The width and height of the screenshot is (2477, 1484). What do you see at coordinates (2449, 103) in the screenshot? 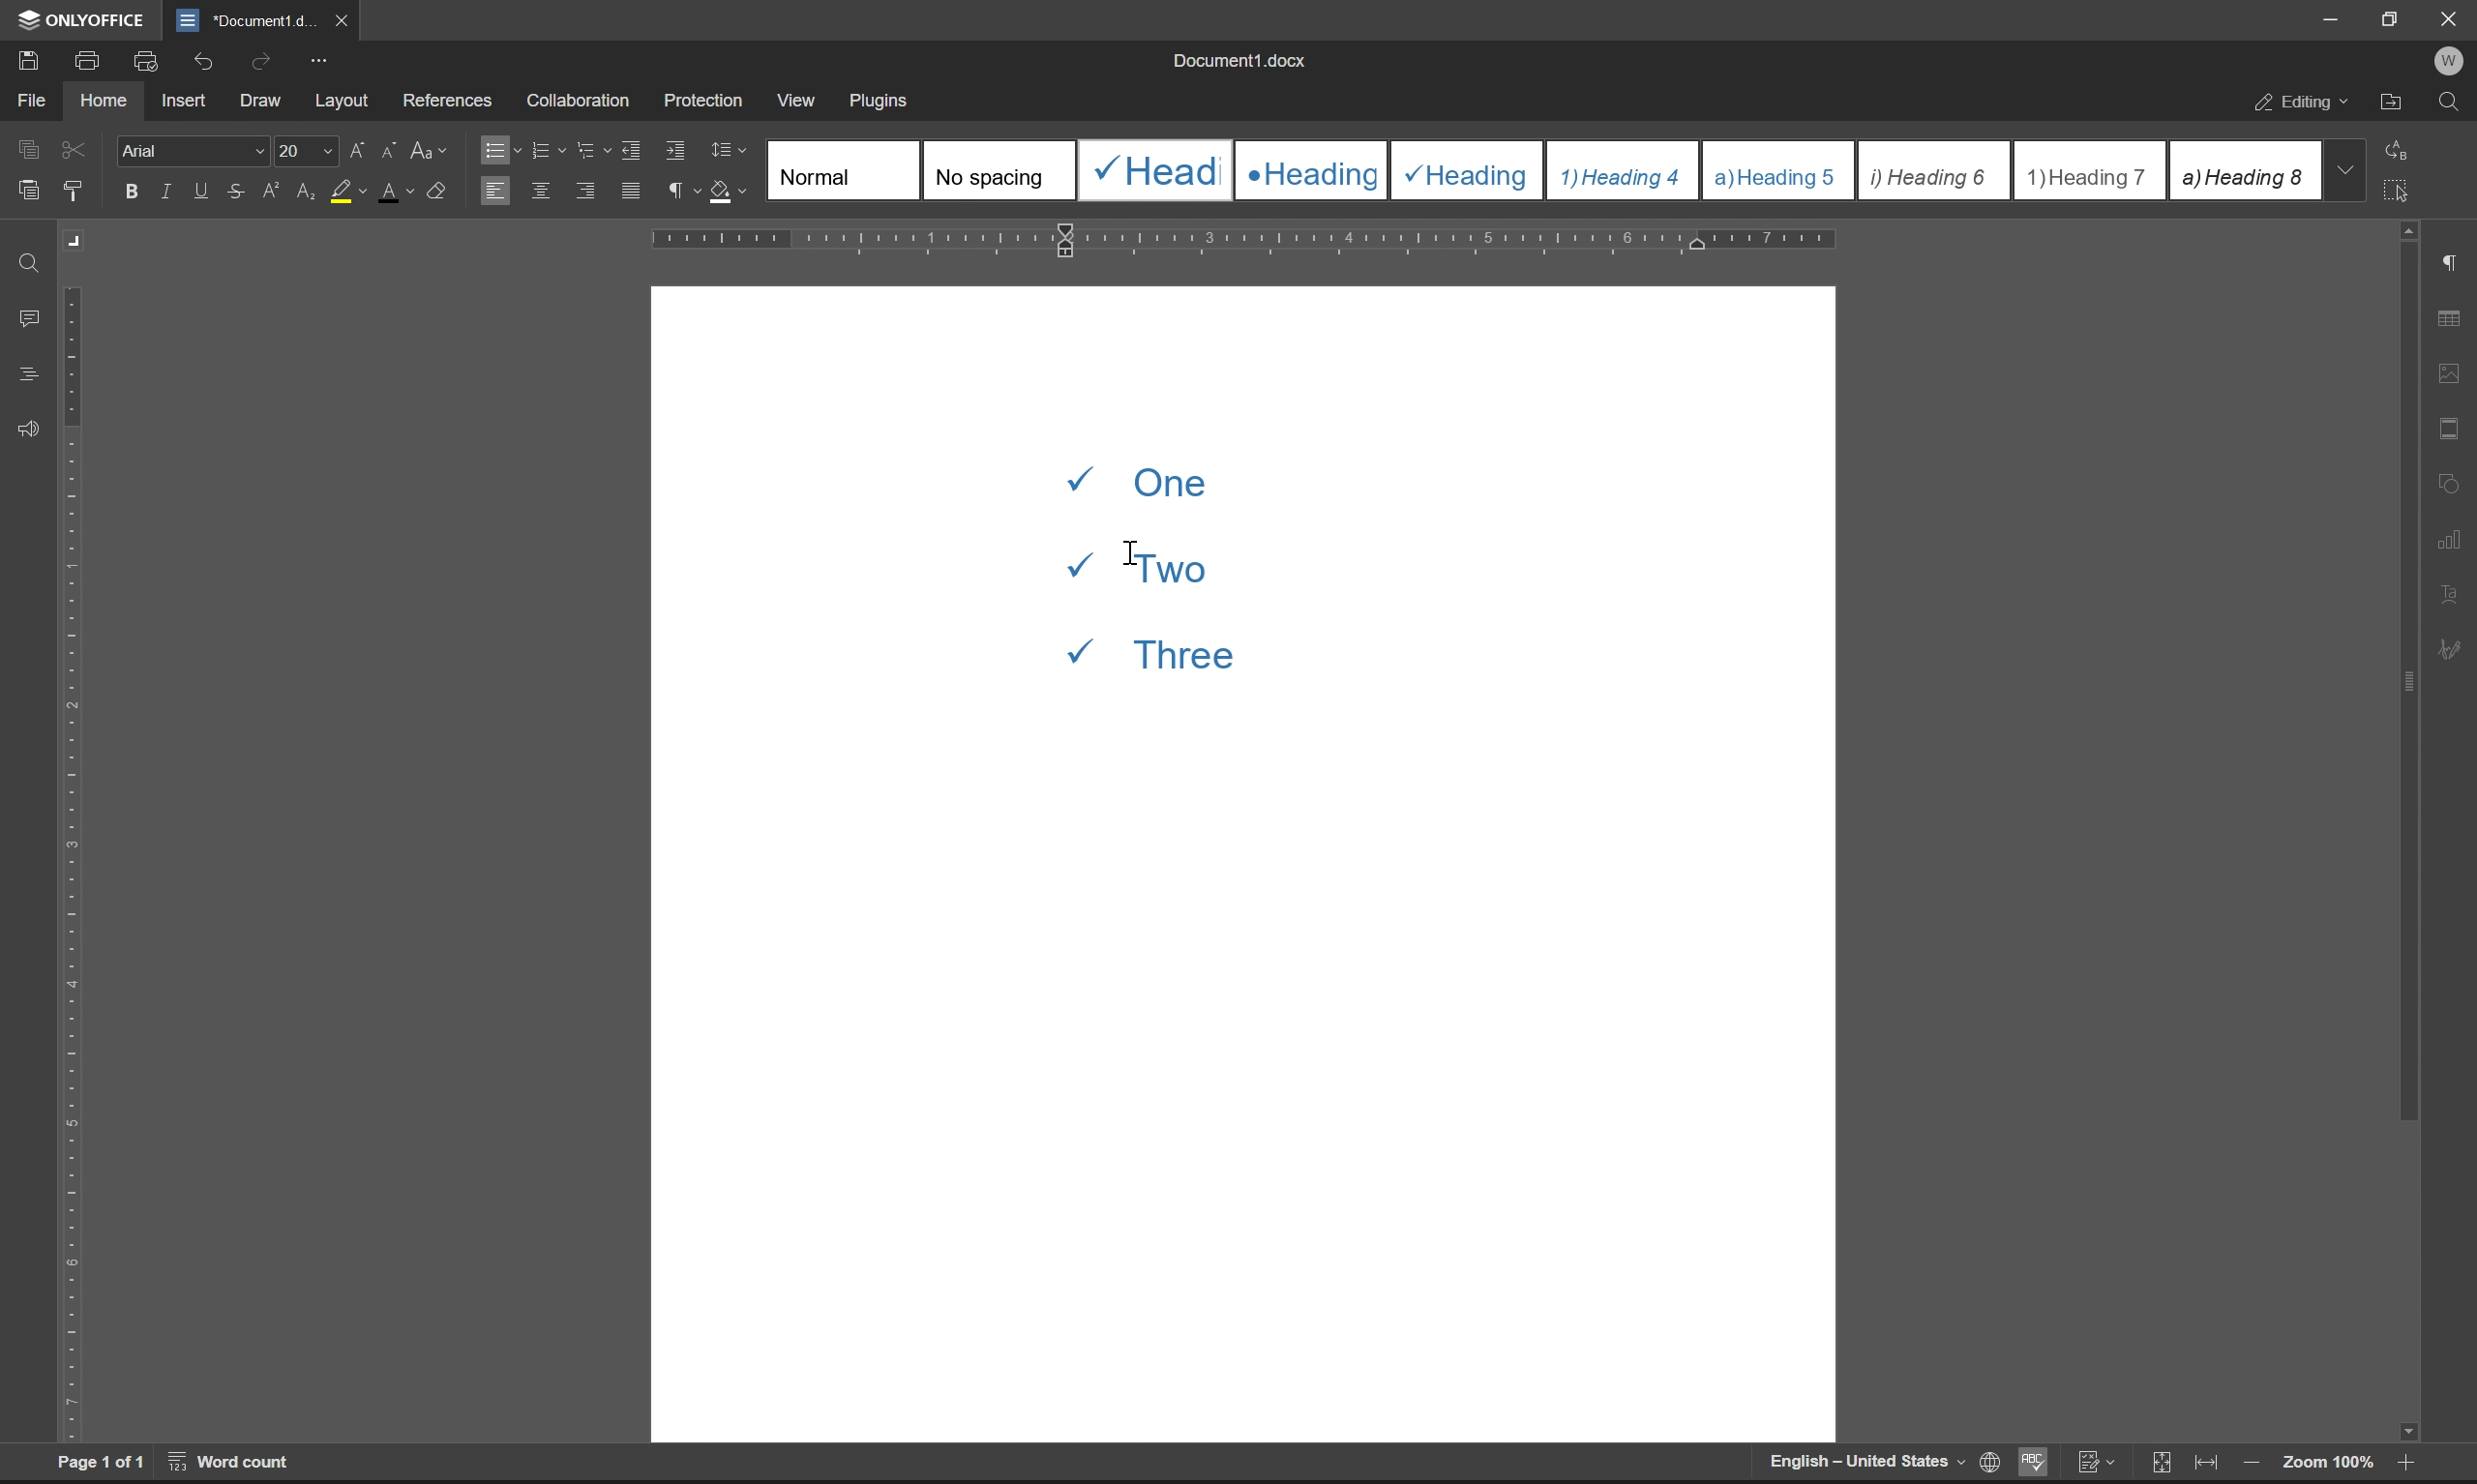
I see `find` at bounding box center [2449, 103].